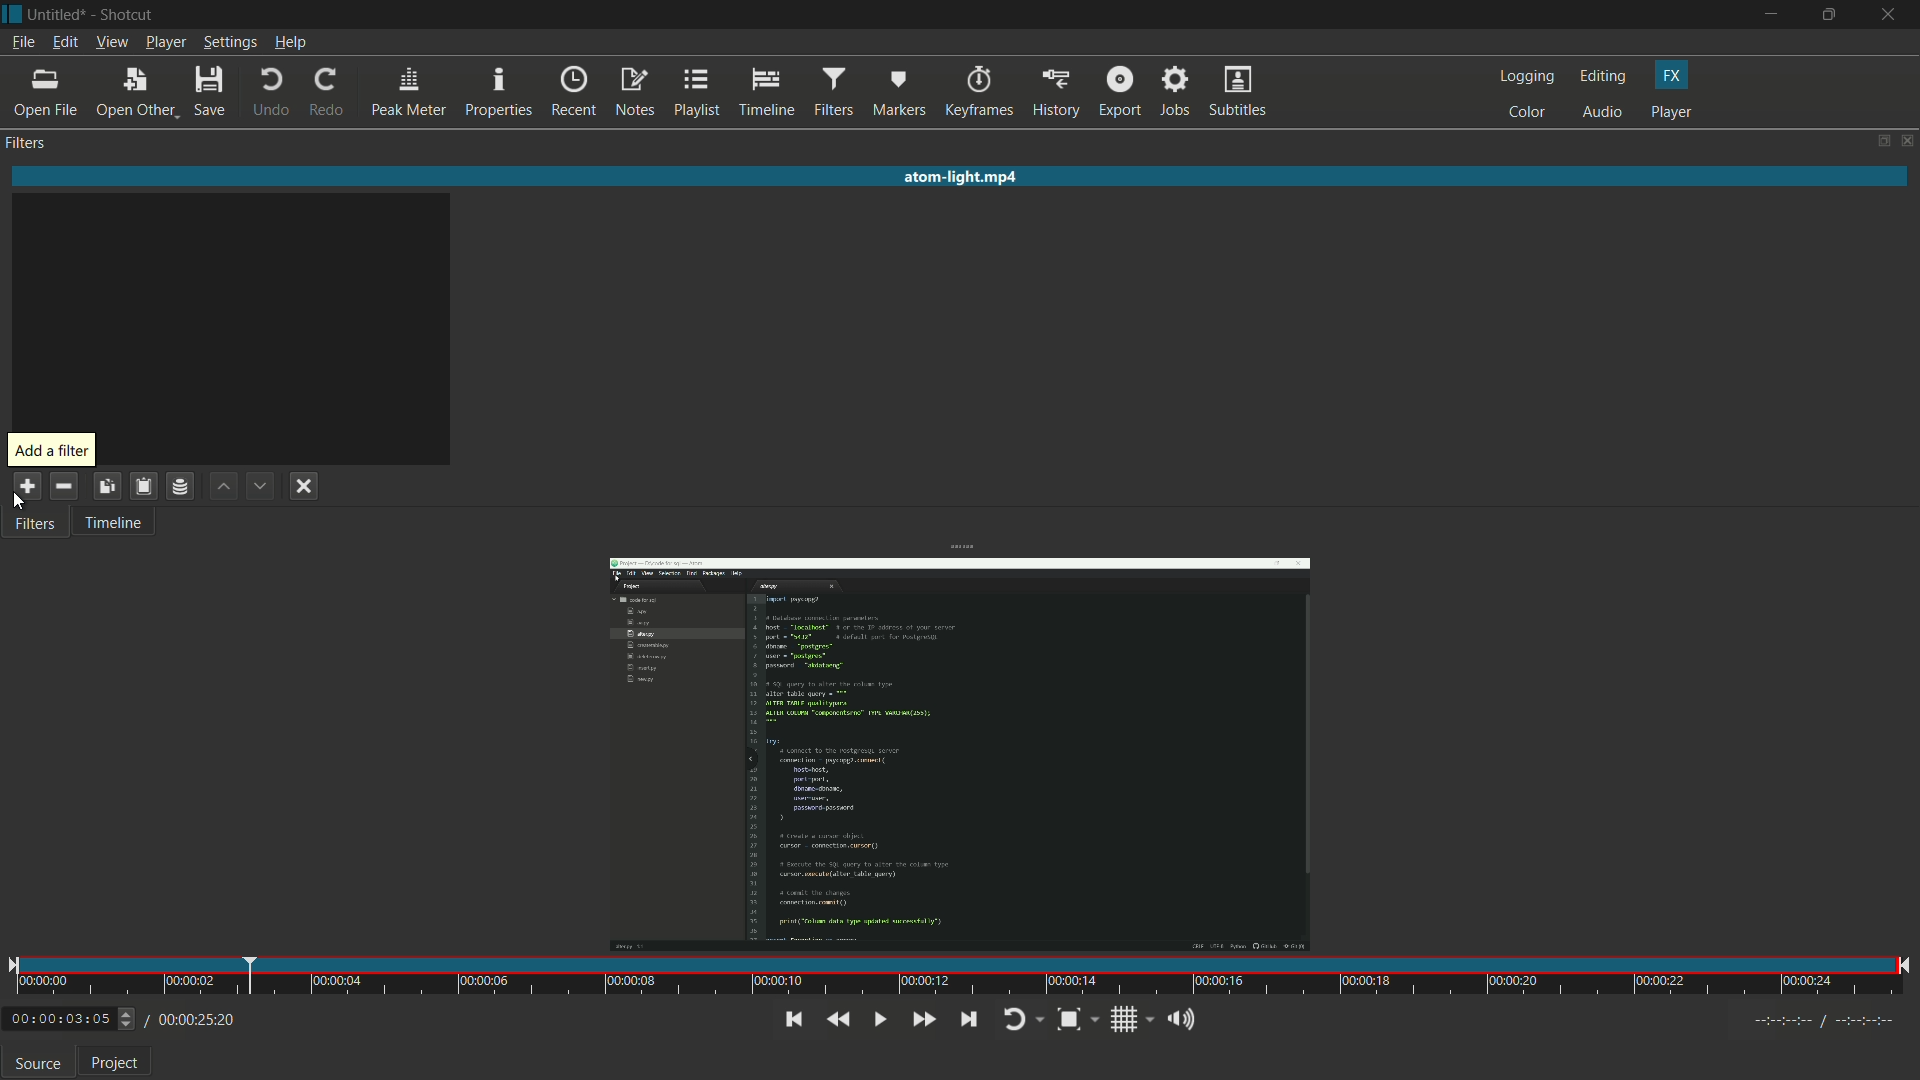 This screenshot has width=1920, height=1080. Describe the element at coordinates (307, 488) in the screenshot. I see `deselect the filter` at that location.